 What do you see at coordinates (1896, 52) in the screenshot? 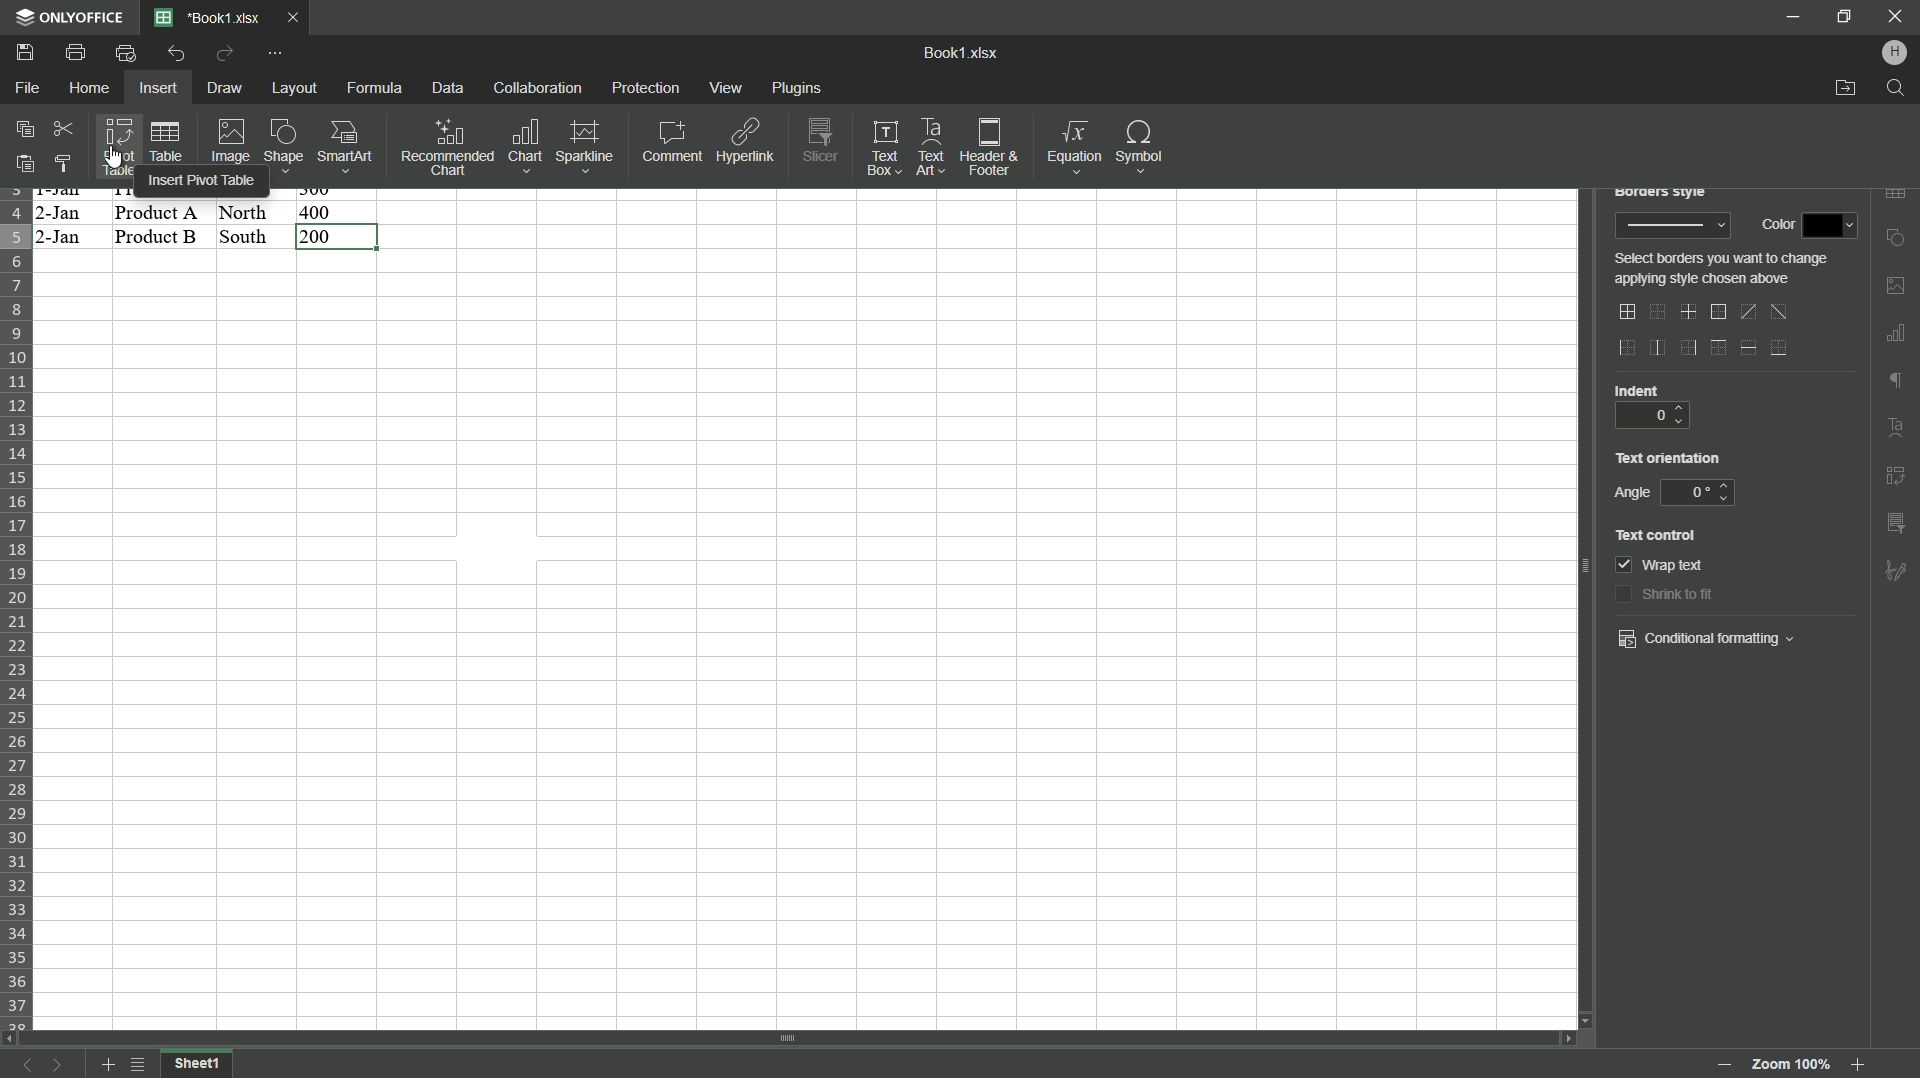
I see `hp` at bounding box center [1896, 52].